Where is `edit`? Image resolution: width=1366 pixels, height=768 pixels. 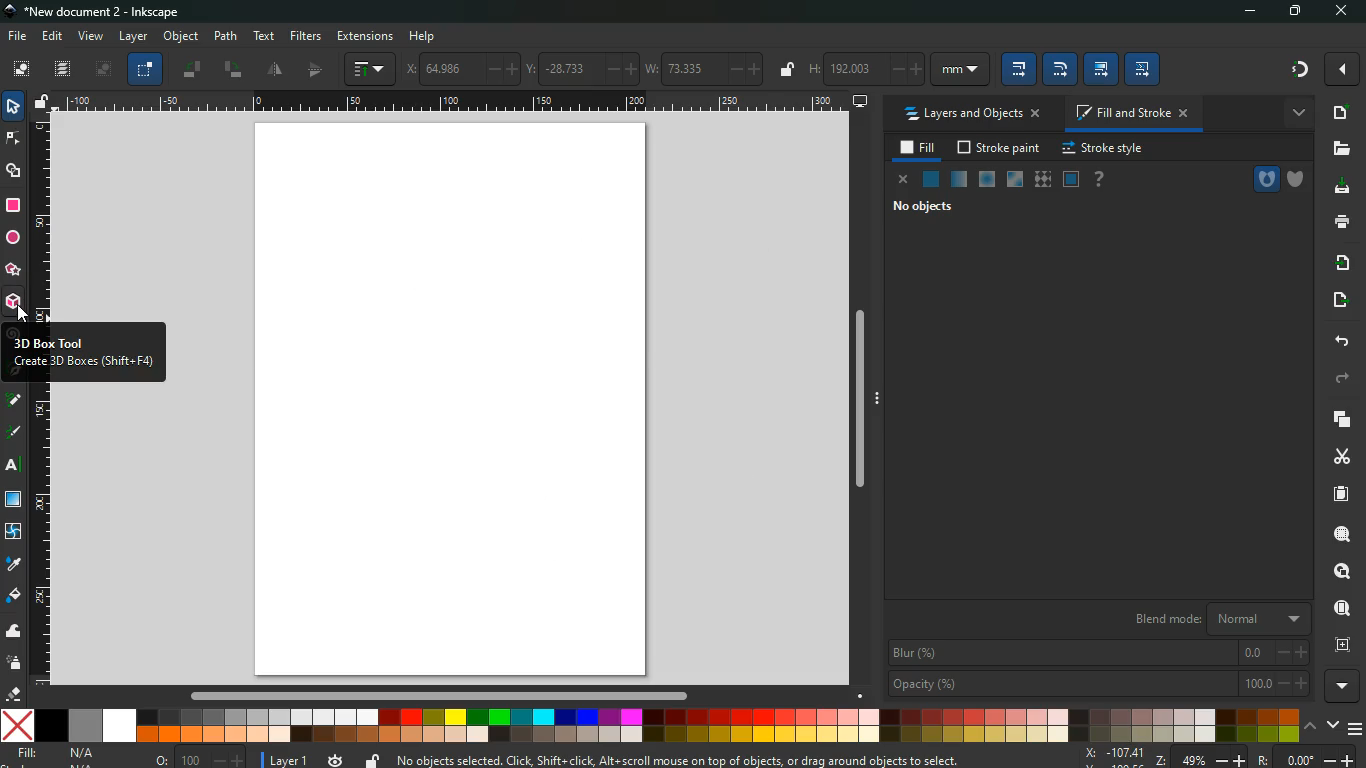 edit is located at coordinates (1141, 69).